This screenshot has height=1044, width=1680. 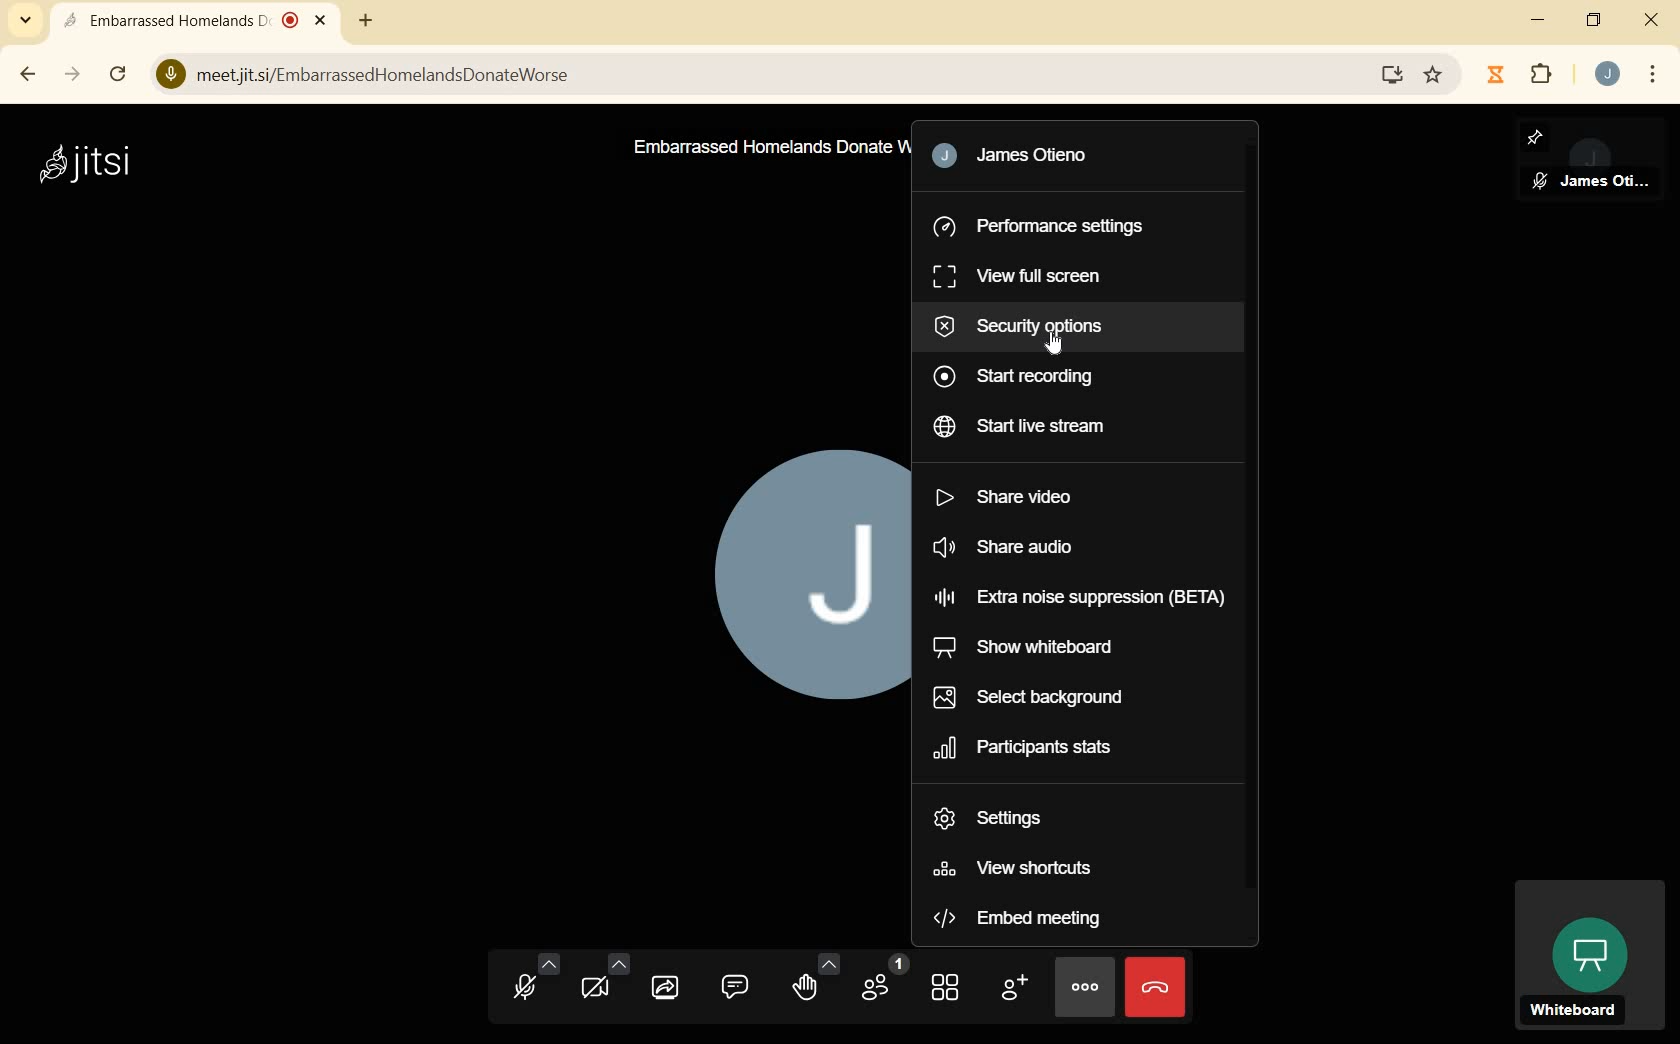 What do you see at coordinates (1433, 77) in the screenshot?
I see `bookmark` at bounding box center [1433, 77].